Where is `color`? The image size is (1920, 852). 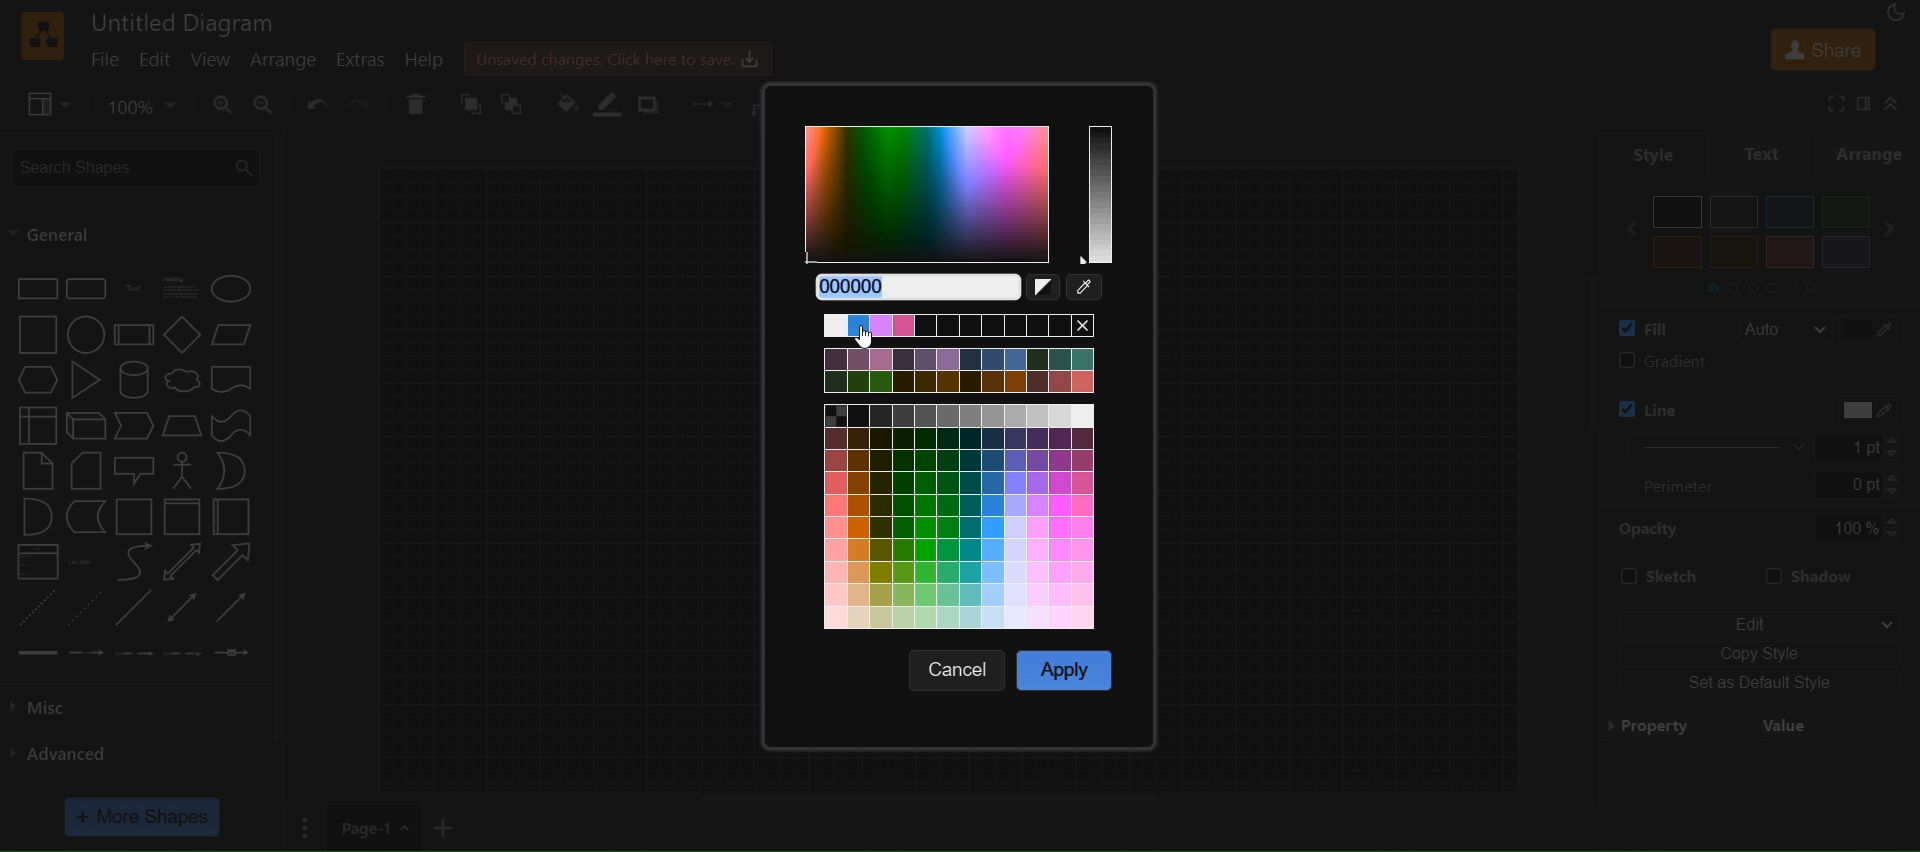
color is located at coordinates (1858, 409).